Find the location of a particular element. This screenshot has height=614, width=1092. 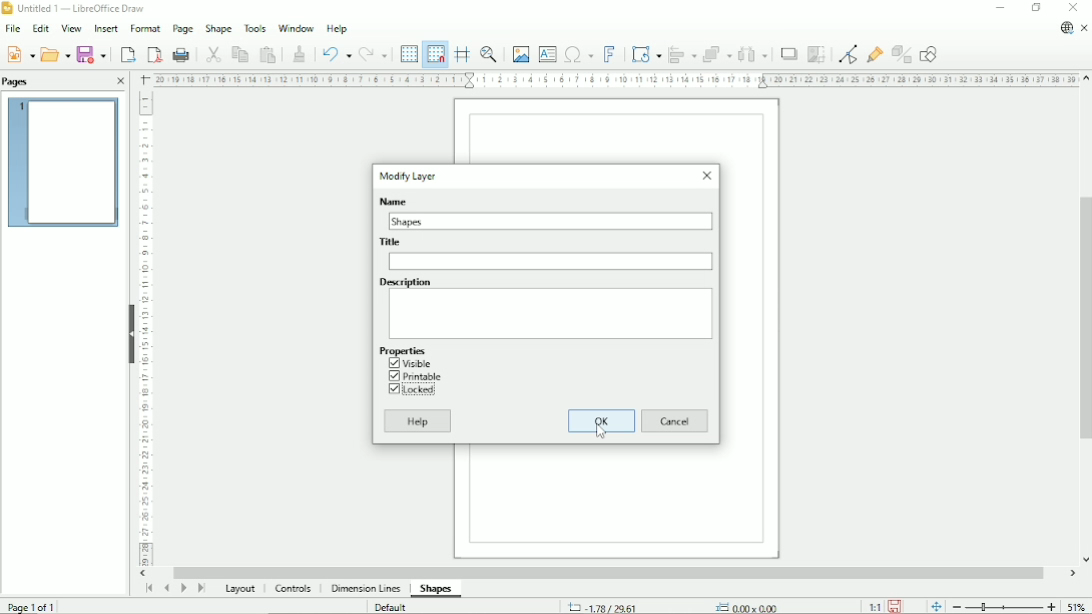

Crop image is located at coordinates (816, 55).